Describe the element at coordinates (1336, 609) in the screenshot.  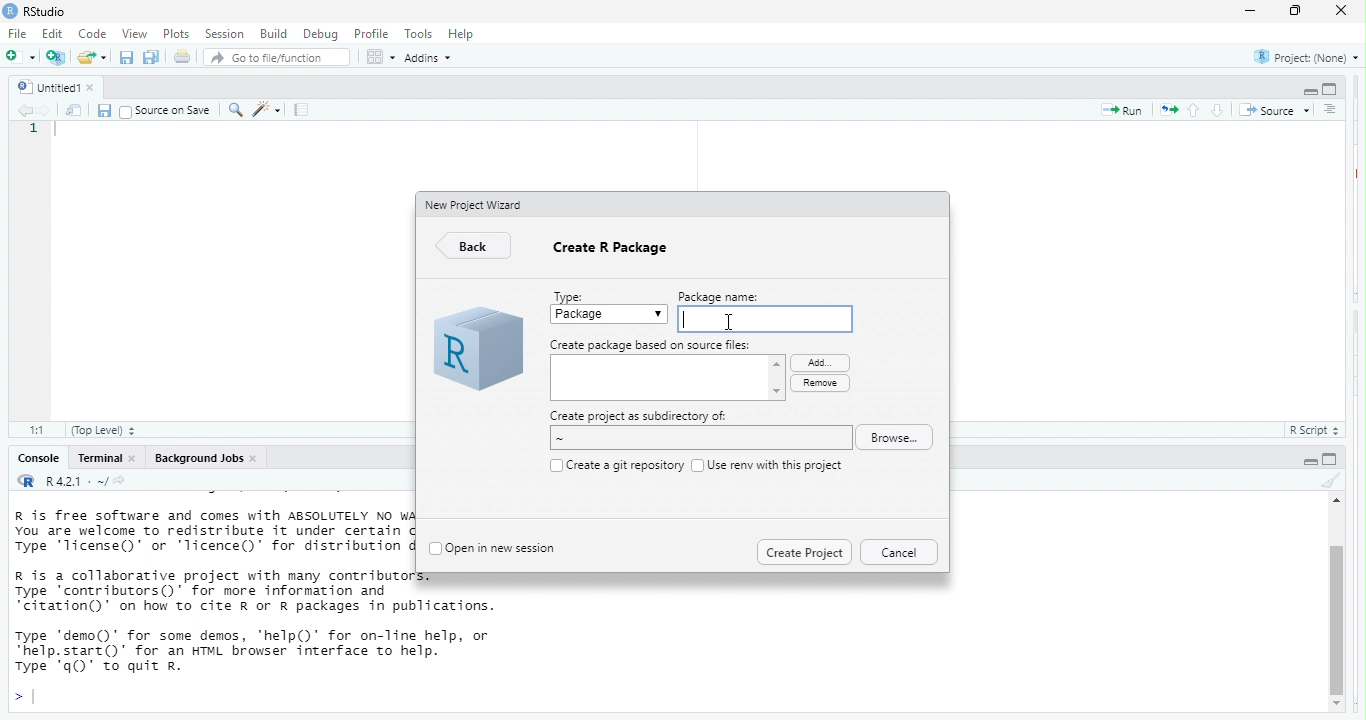
I see `vertical scroll bar` at that location.